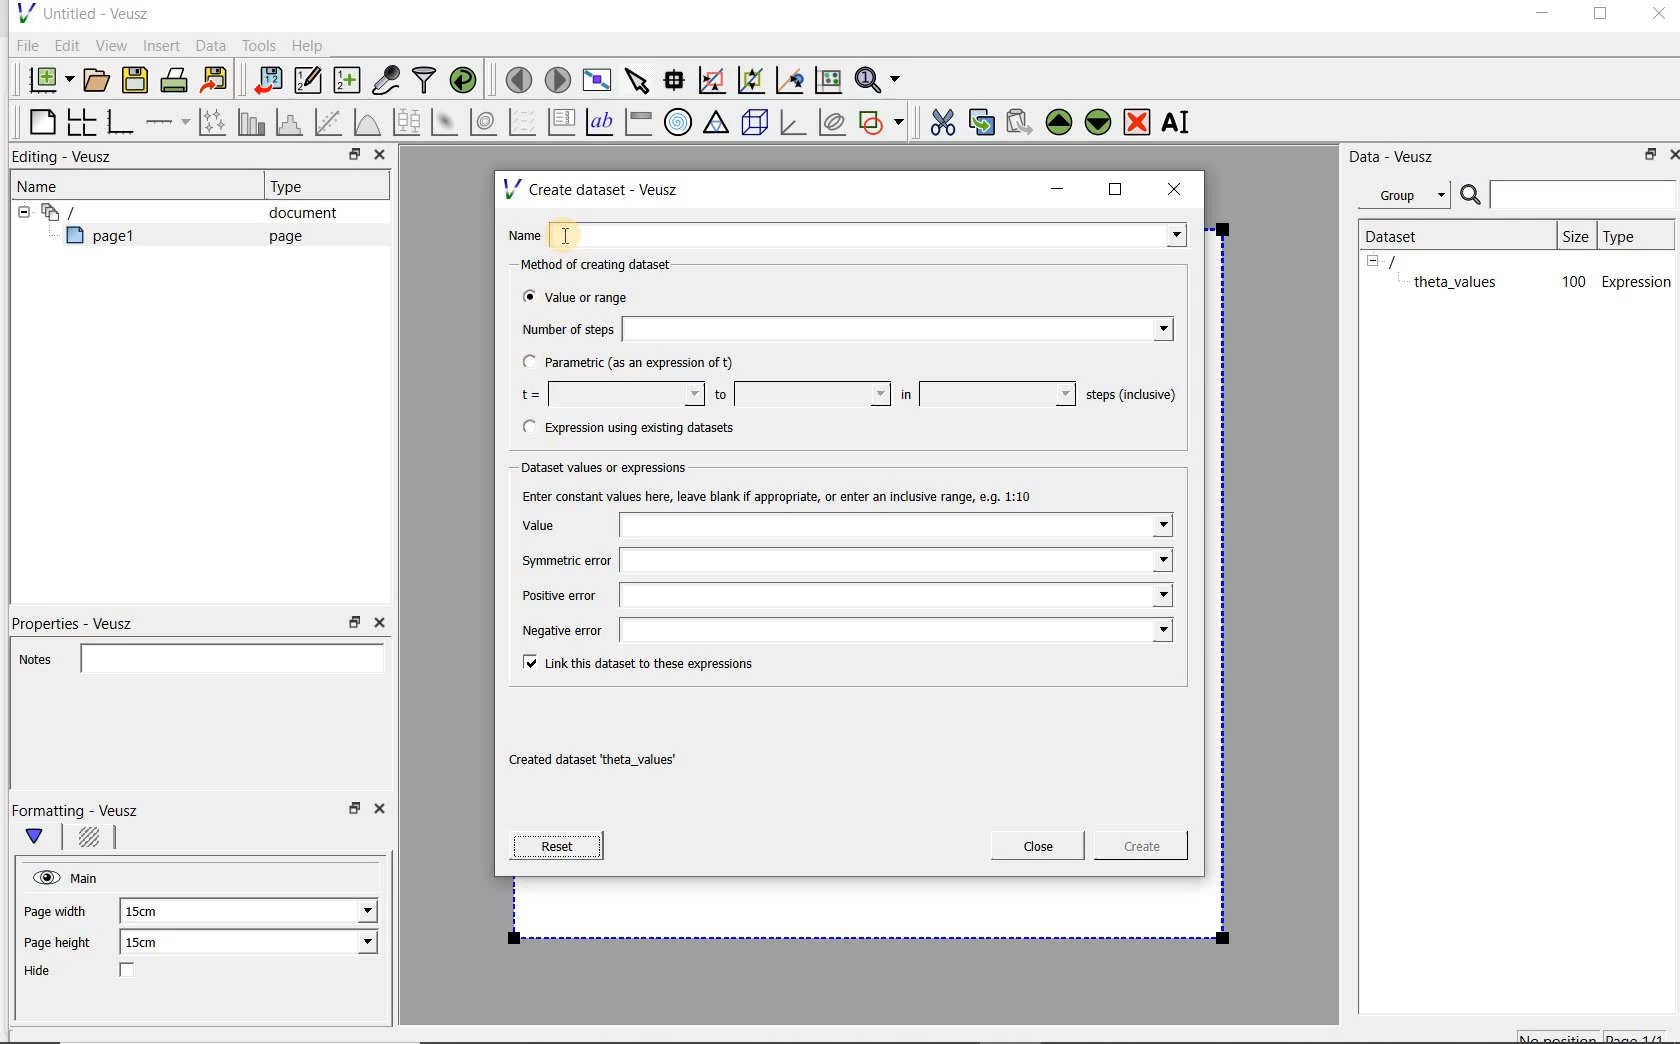 The image size is (1680, 1044). Describe the element at coordinates (844, 562) in the screenshot. I see `Symmetric error` at that location.